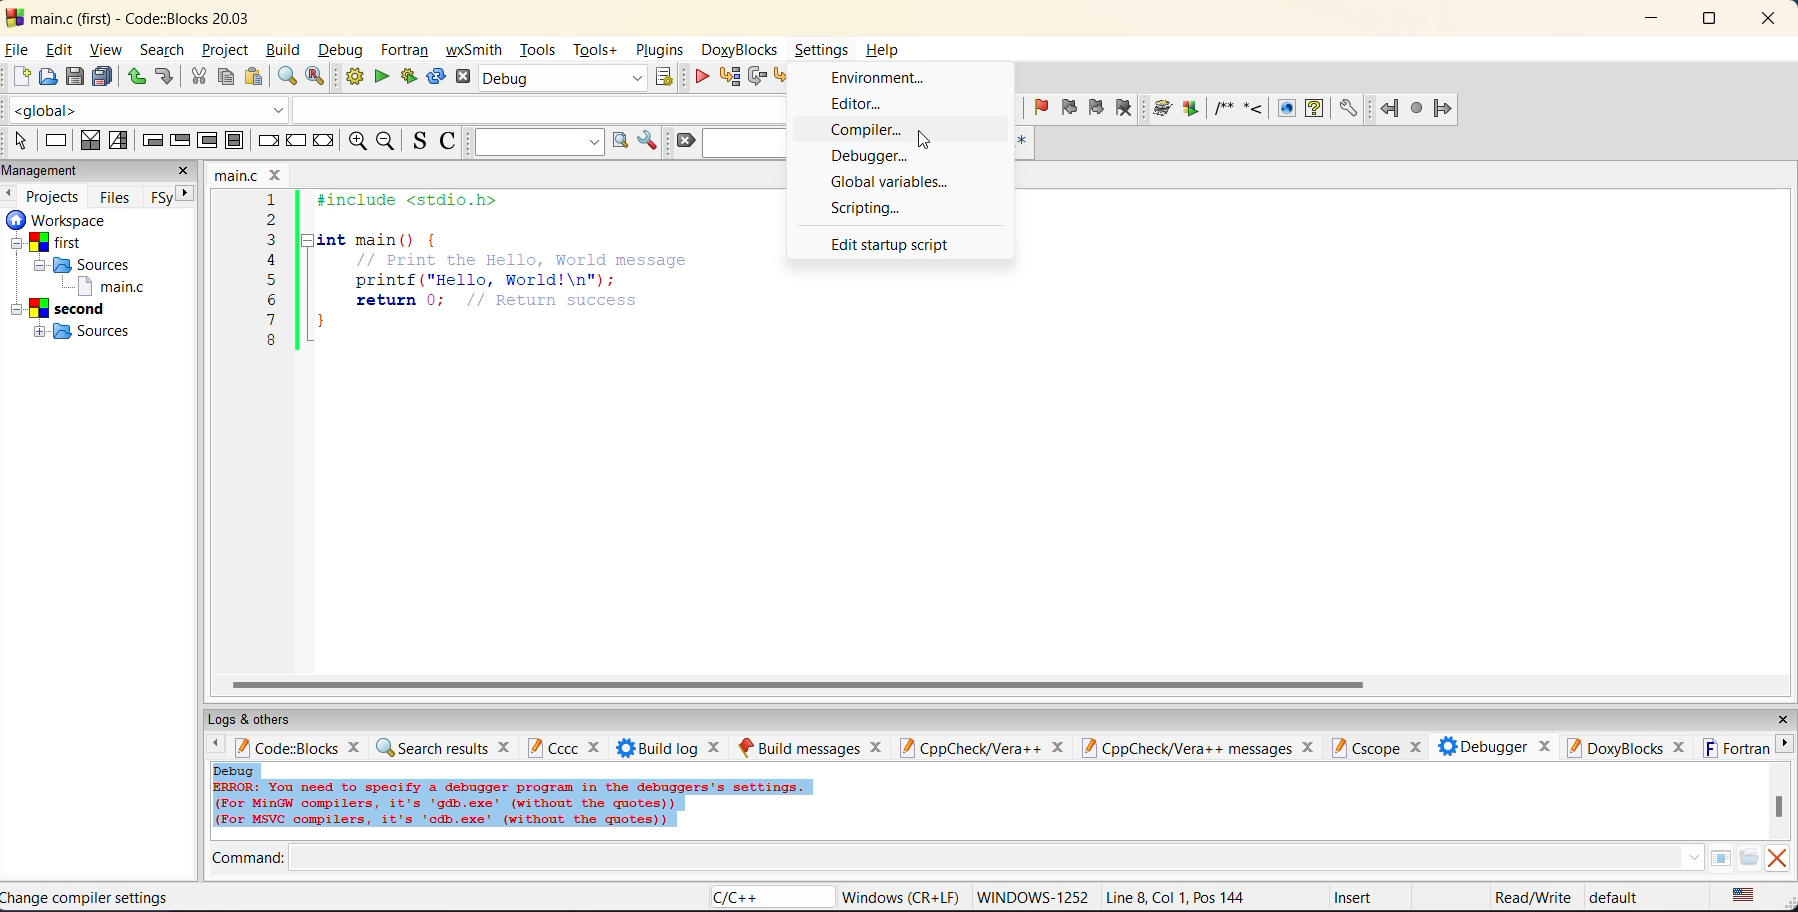  I want to click on cscope, so click(1377, 748).